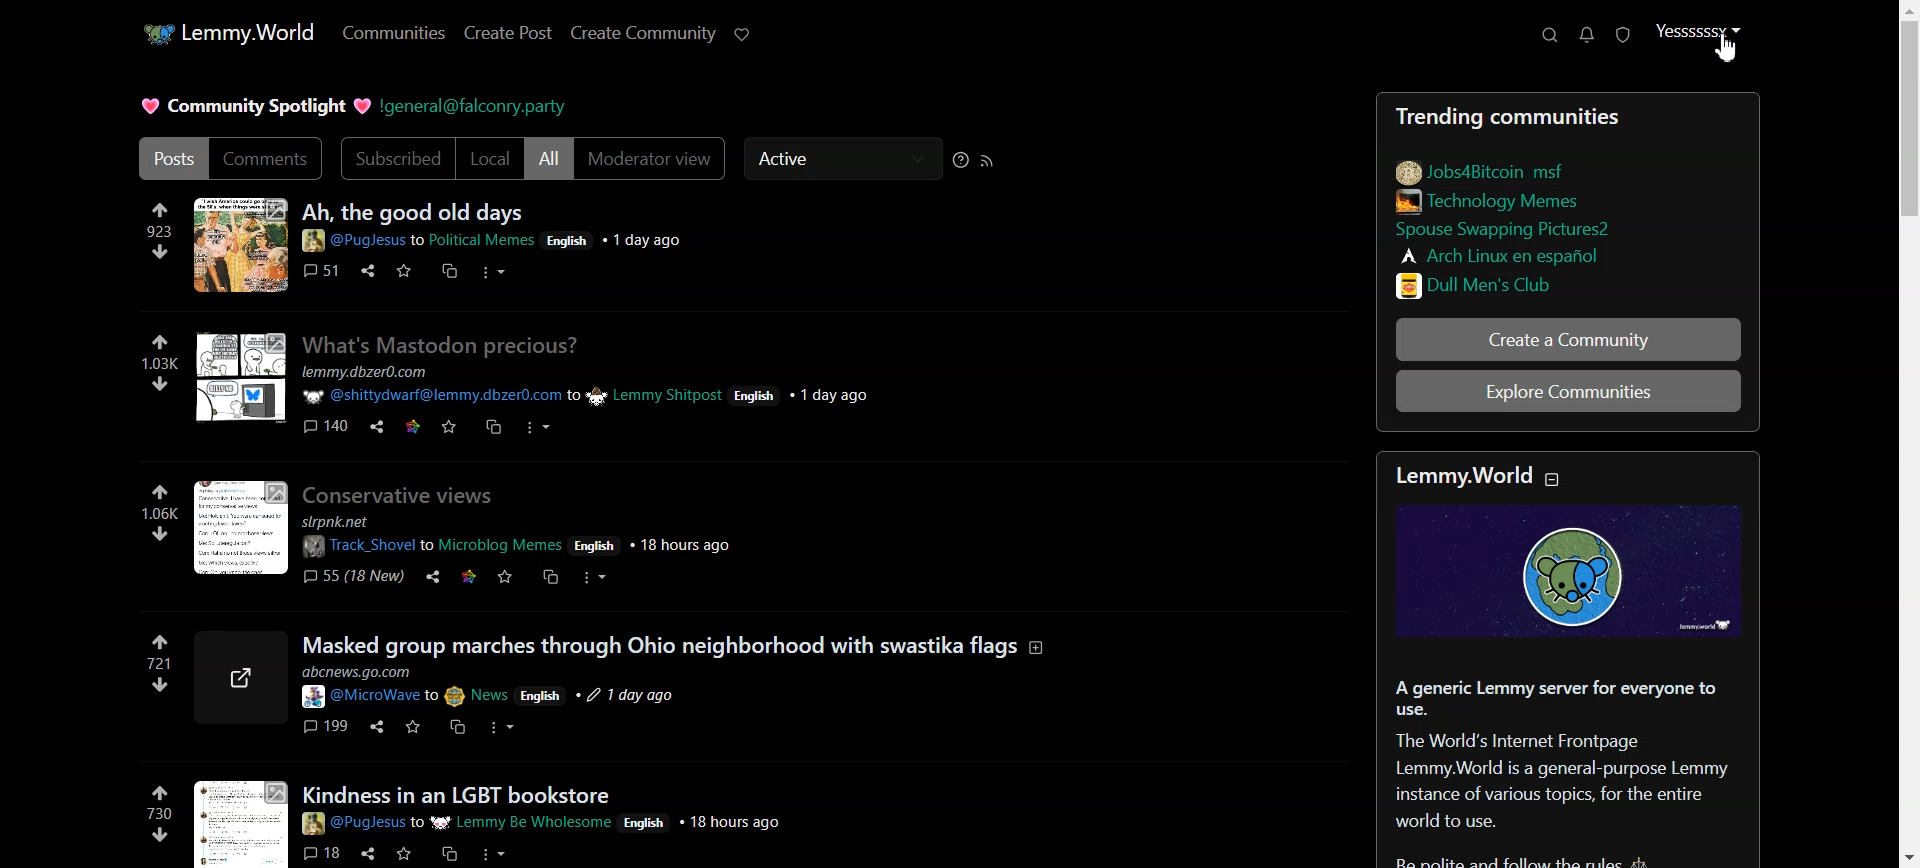 Image resolution: width=1920 pixels, height=868 pixels. What do you see at coordinates (1573, 578) in the screenshot?
I see `image` at bounding box center [1573, 578].